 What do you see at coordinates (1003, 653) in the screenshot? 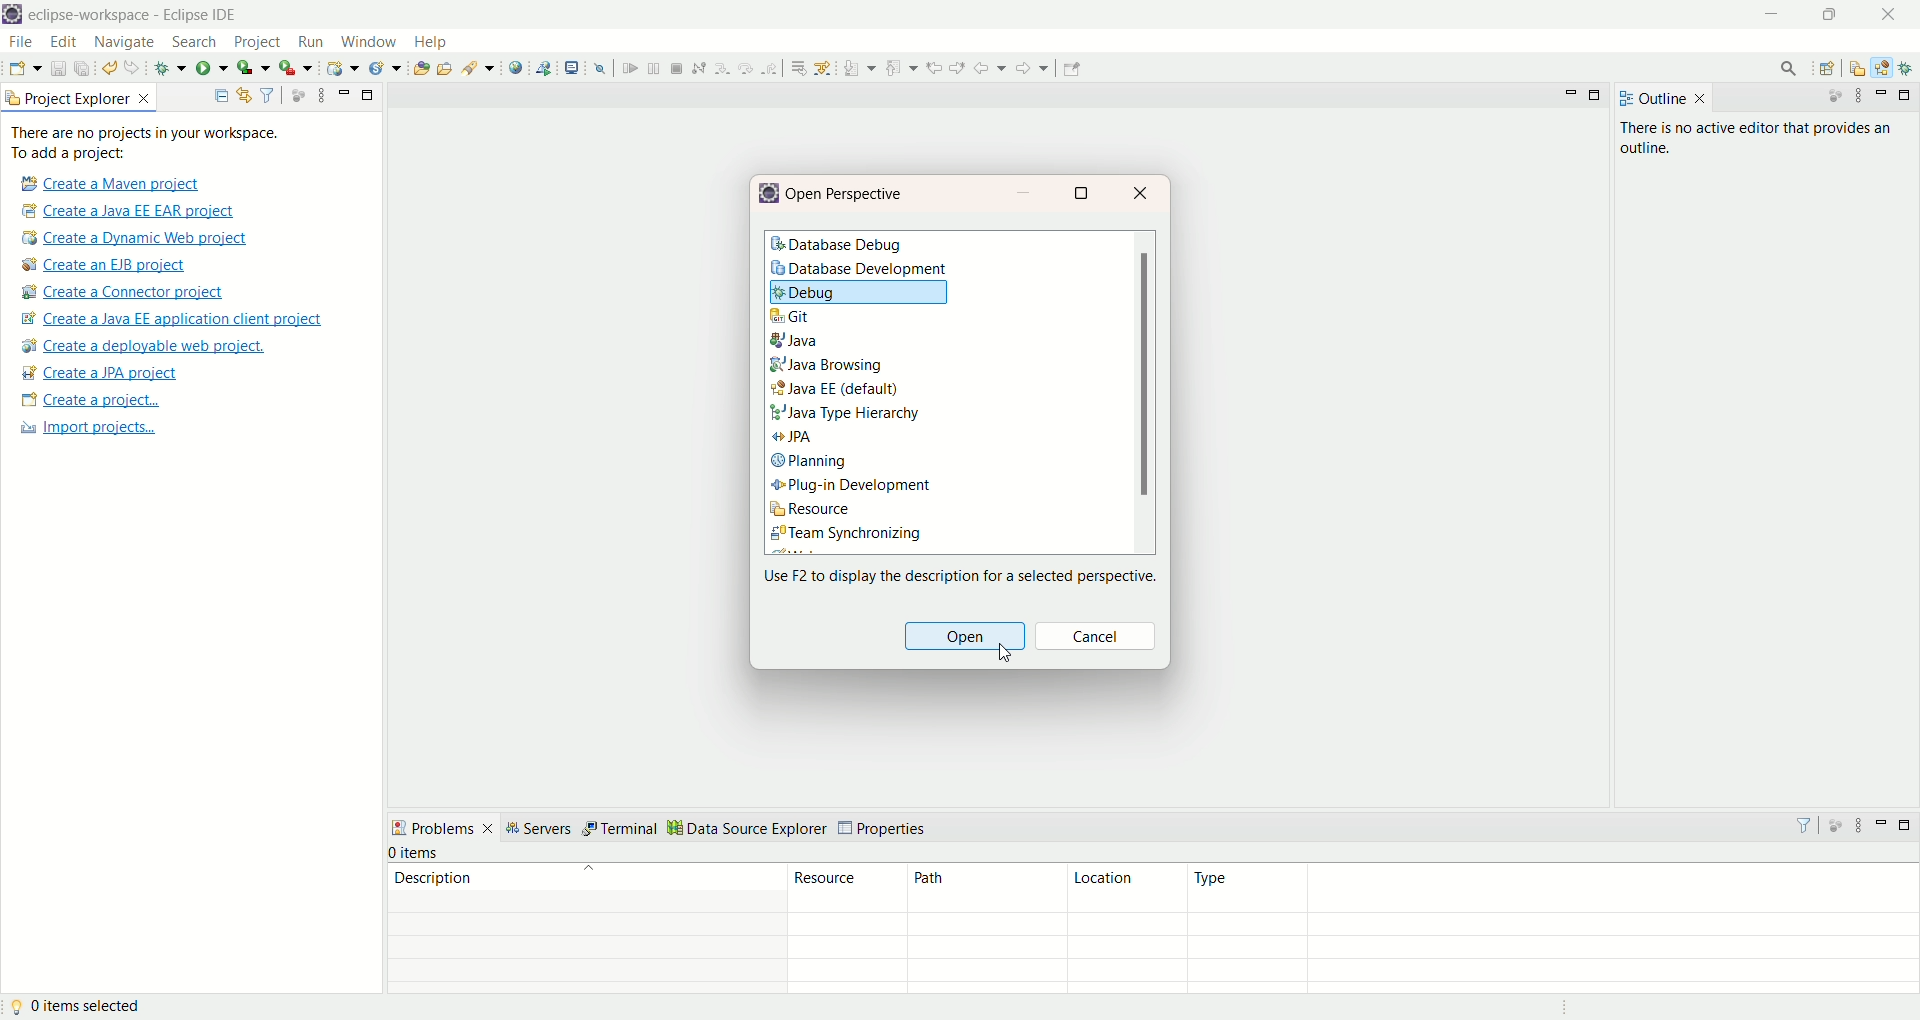
I see `cursor` at bounding box center [1003, 653].